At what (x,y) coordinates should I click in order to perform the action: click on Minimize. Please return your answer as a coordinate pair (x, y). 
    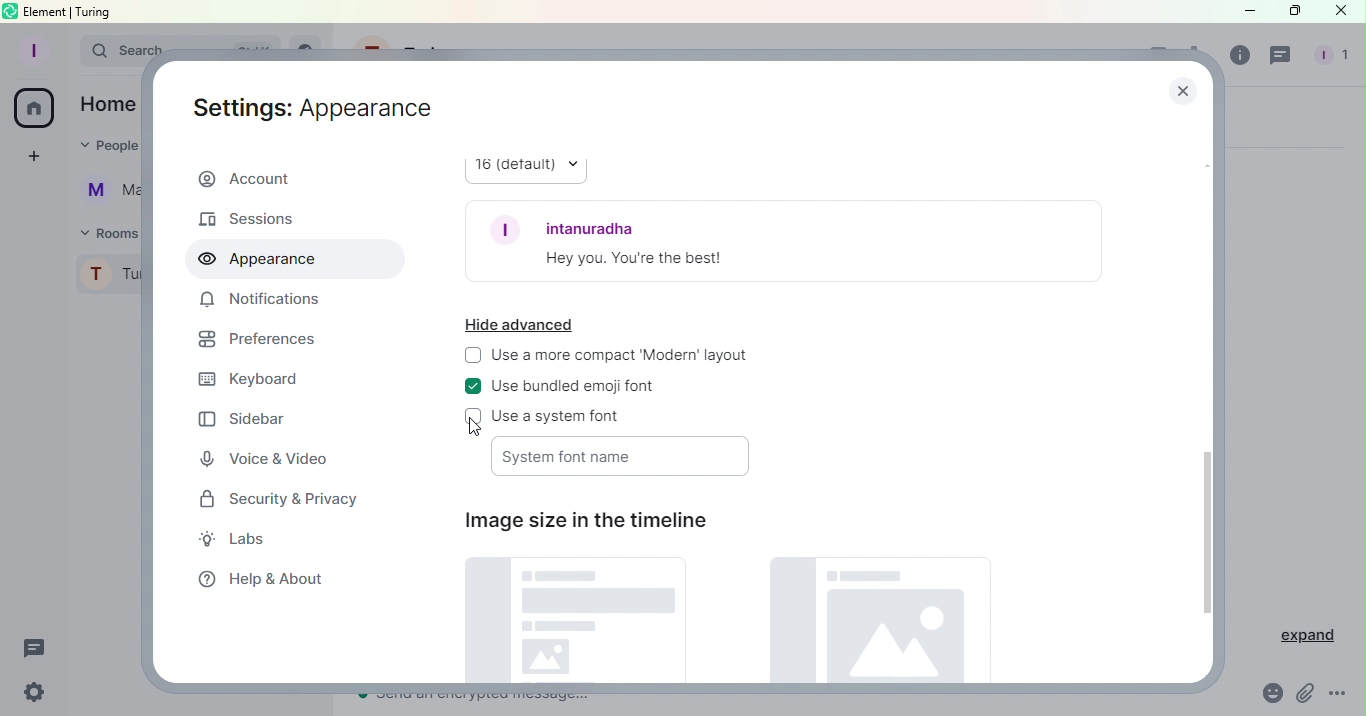
    Looking at the image, I should click on (1242, 10).